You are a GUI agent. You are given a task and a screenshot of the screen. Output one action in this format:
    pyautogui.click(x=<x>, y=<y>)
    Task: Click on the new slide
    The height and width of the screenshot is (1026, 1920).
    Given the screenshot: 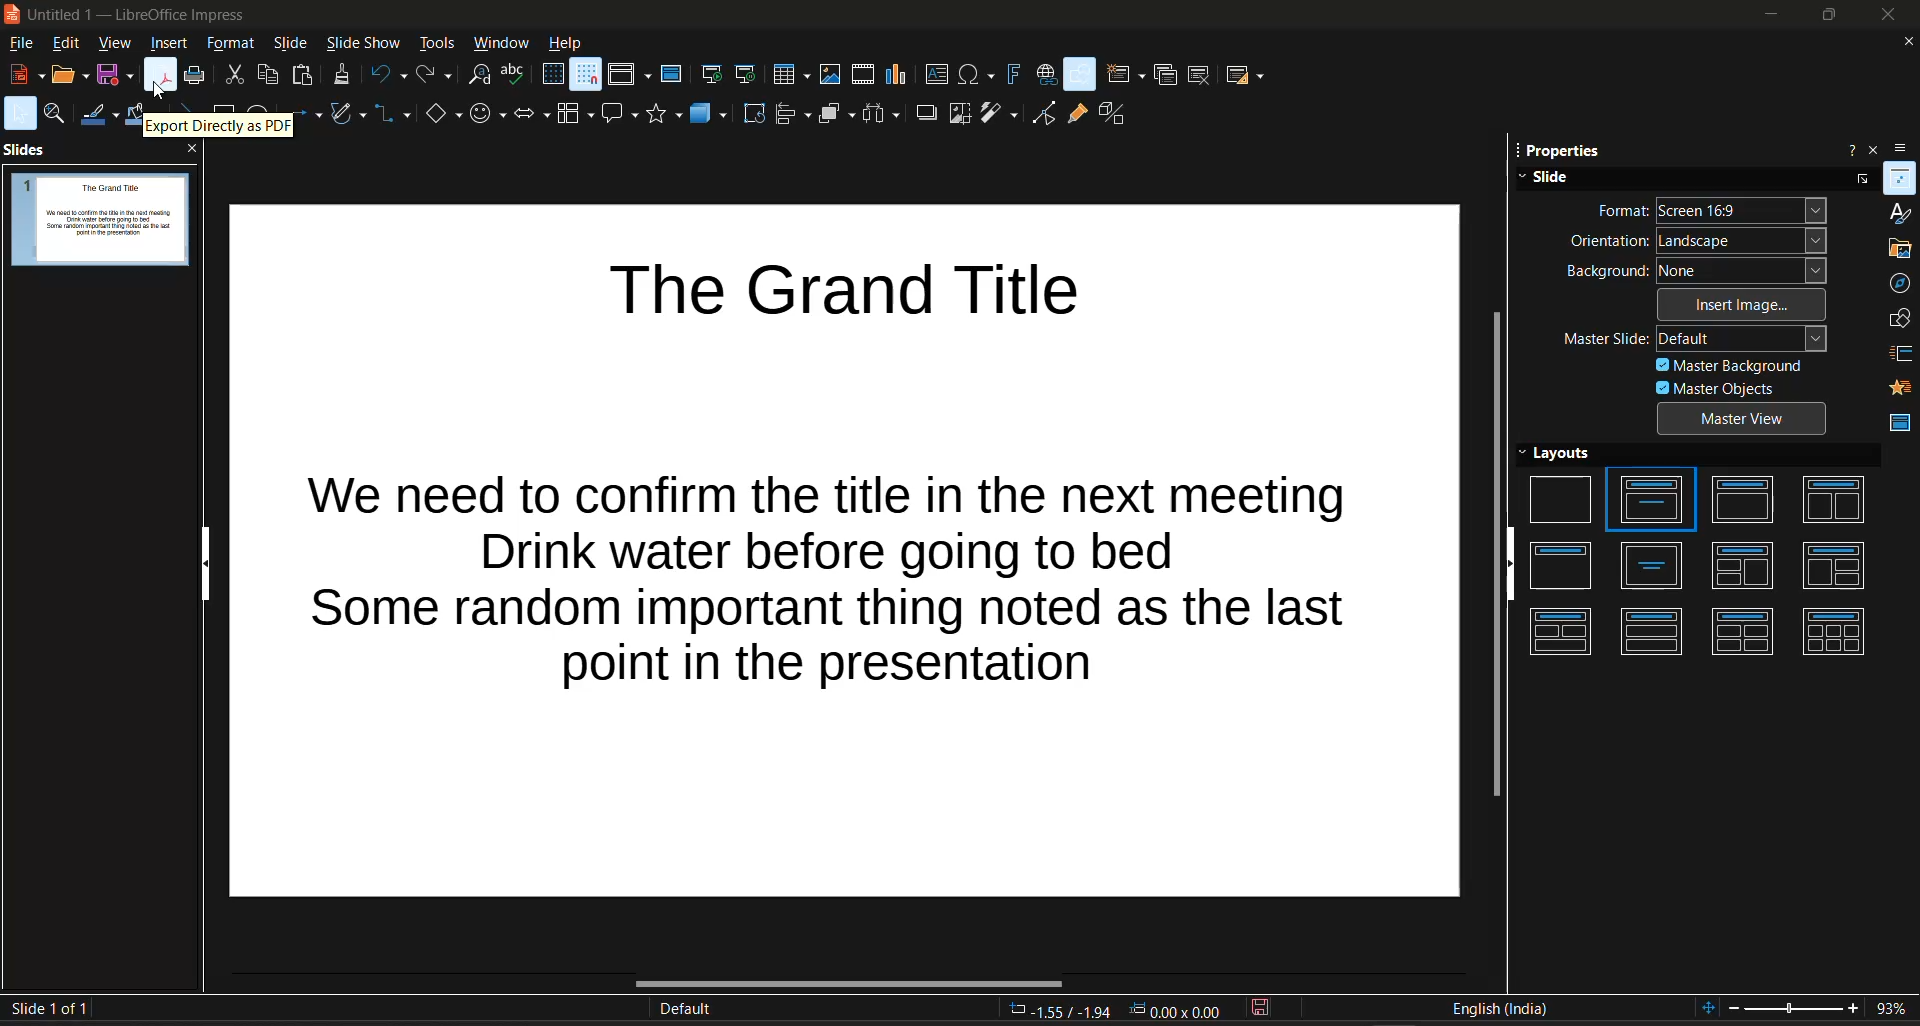 What is the action you would take?
    pyautogui.click(x=1124, y=75)
    